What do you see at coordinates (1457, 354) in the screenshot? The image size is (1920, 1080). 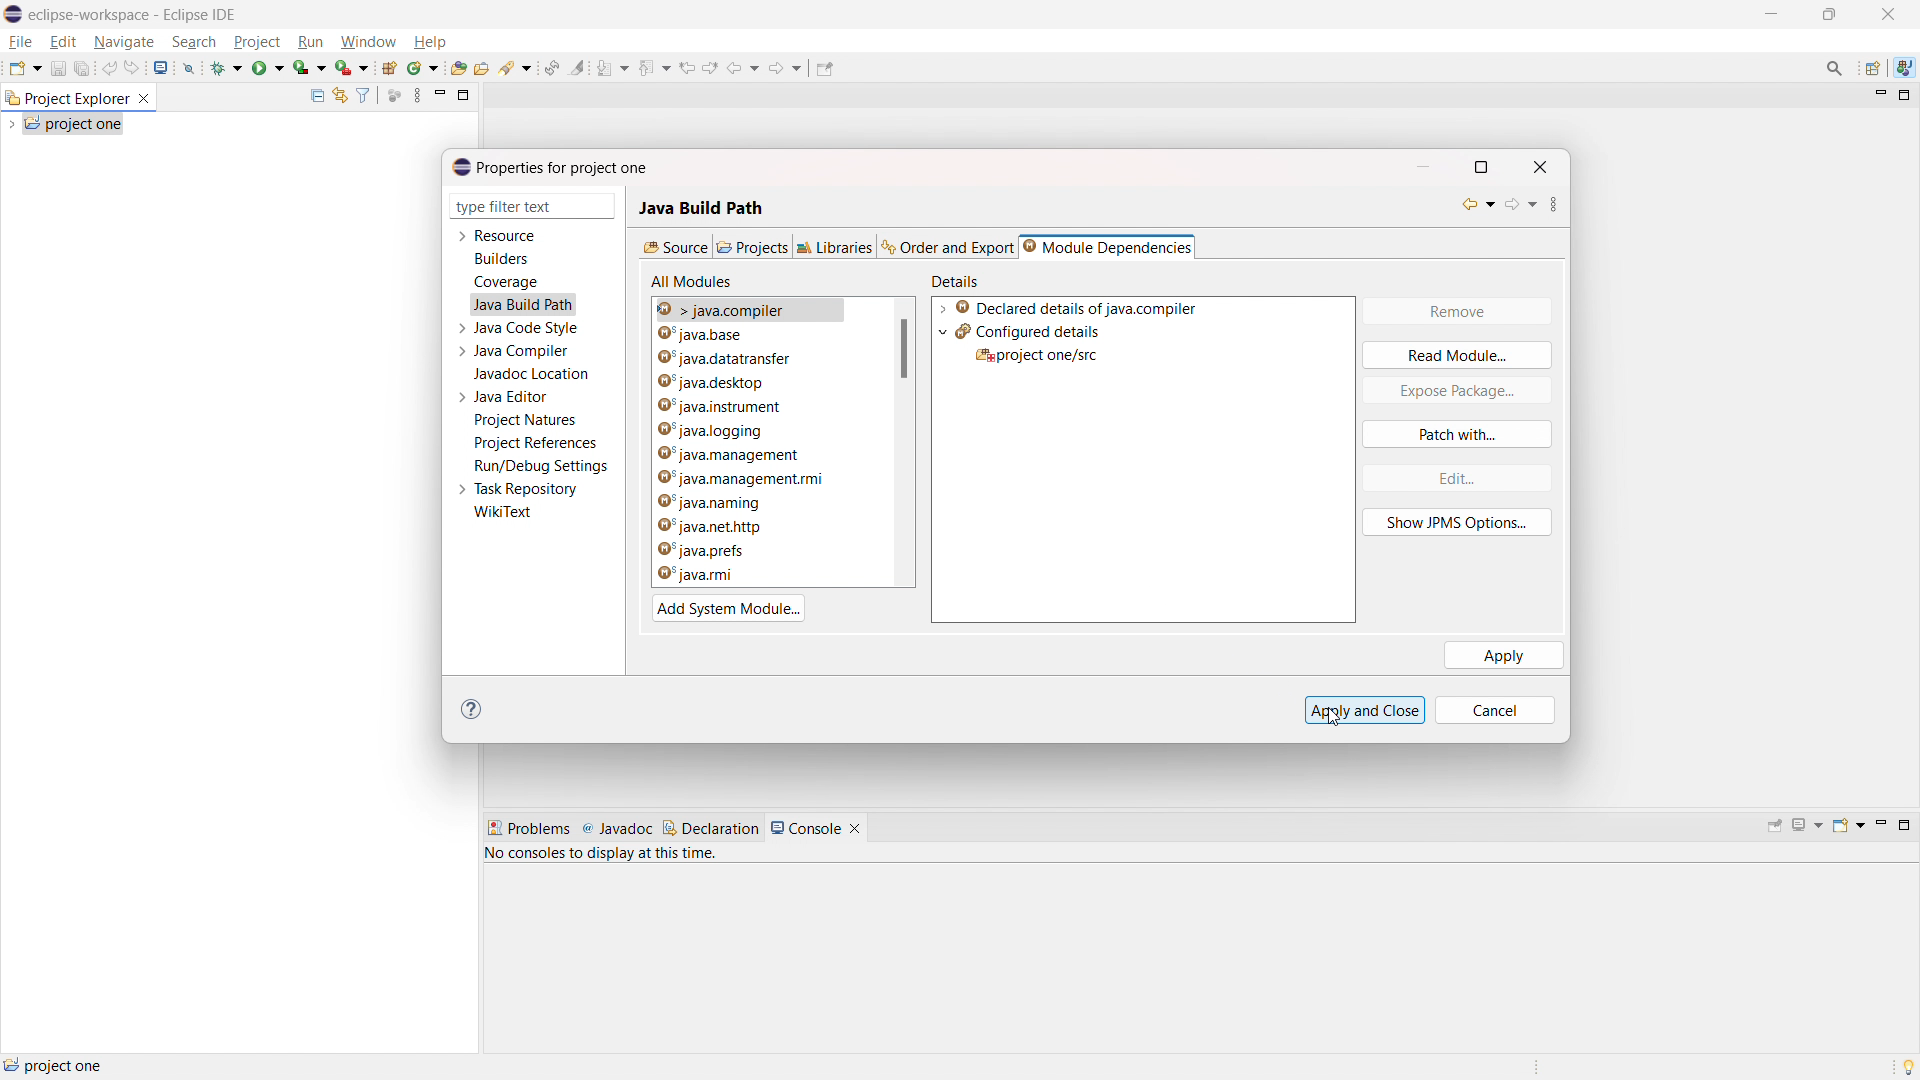 I see `read module` at bounding box center [1457, 354].